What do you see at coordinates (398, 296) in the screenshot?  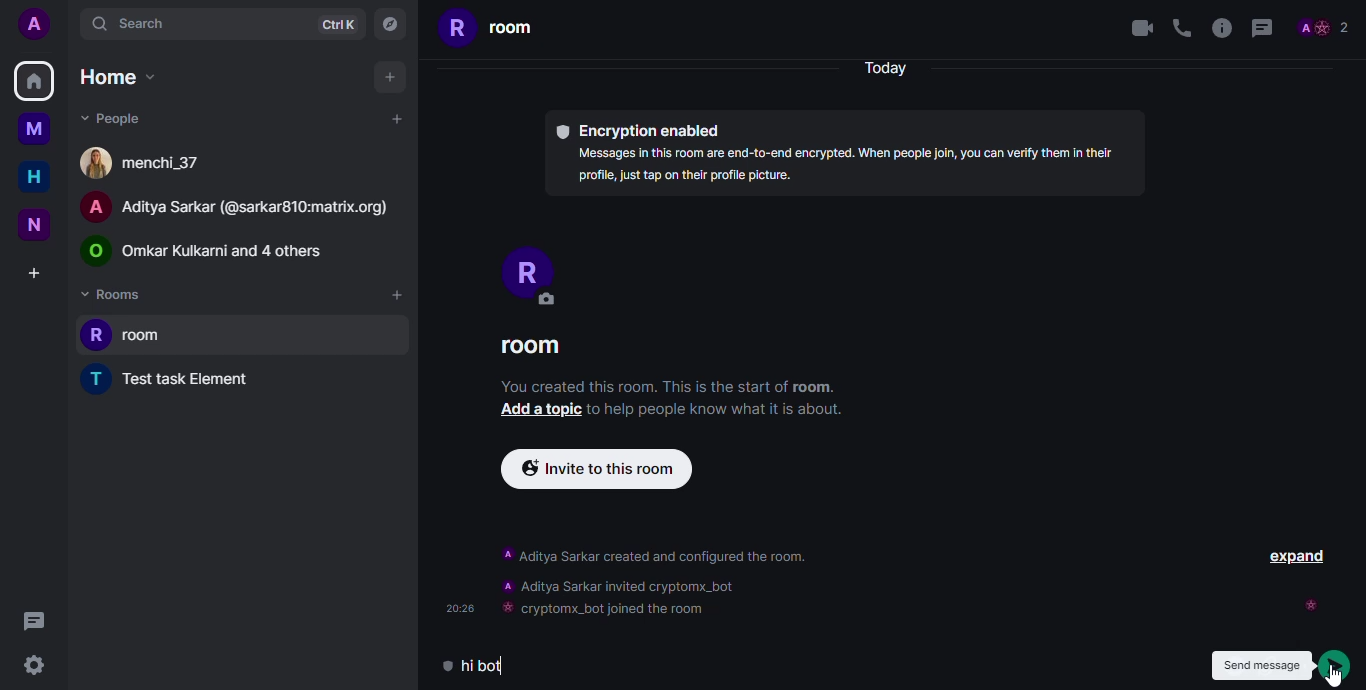 I see `add` at bounding box center [398, 296].